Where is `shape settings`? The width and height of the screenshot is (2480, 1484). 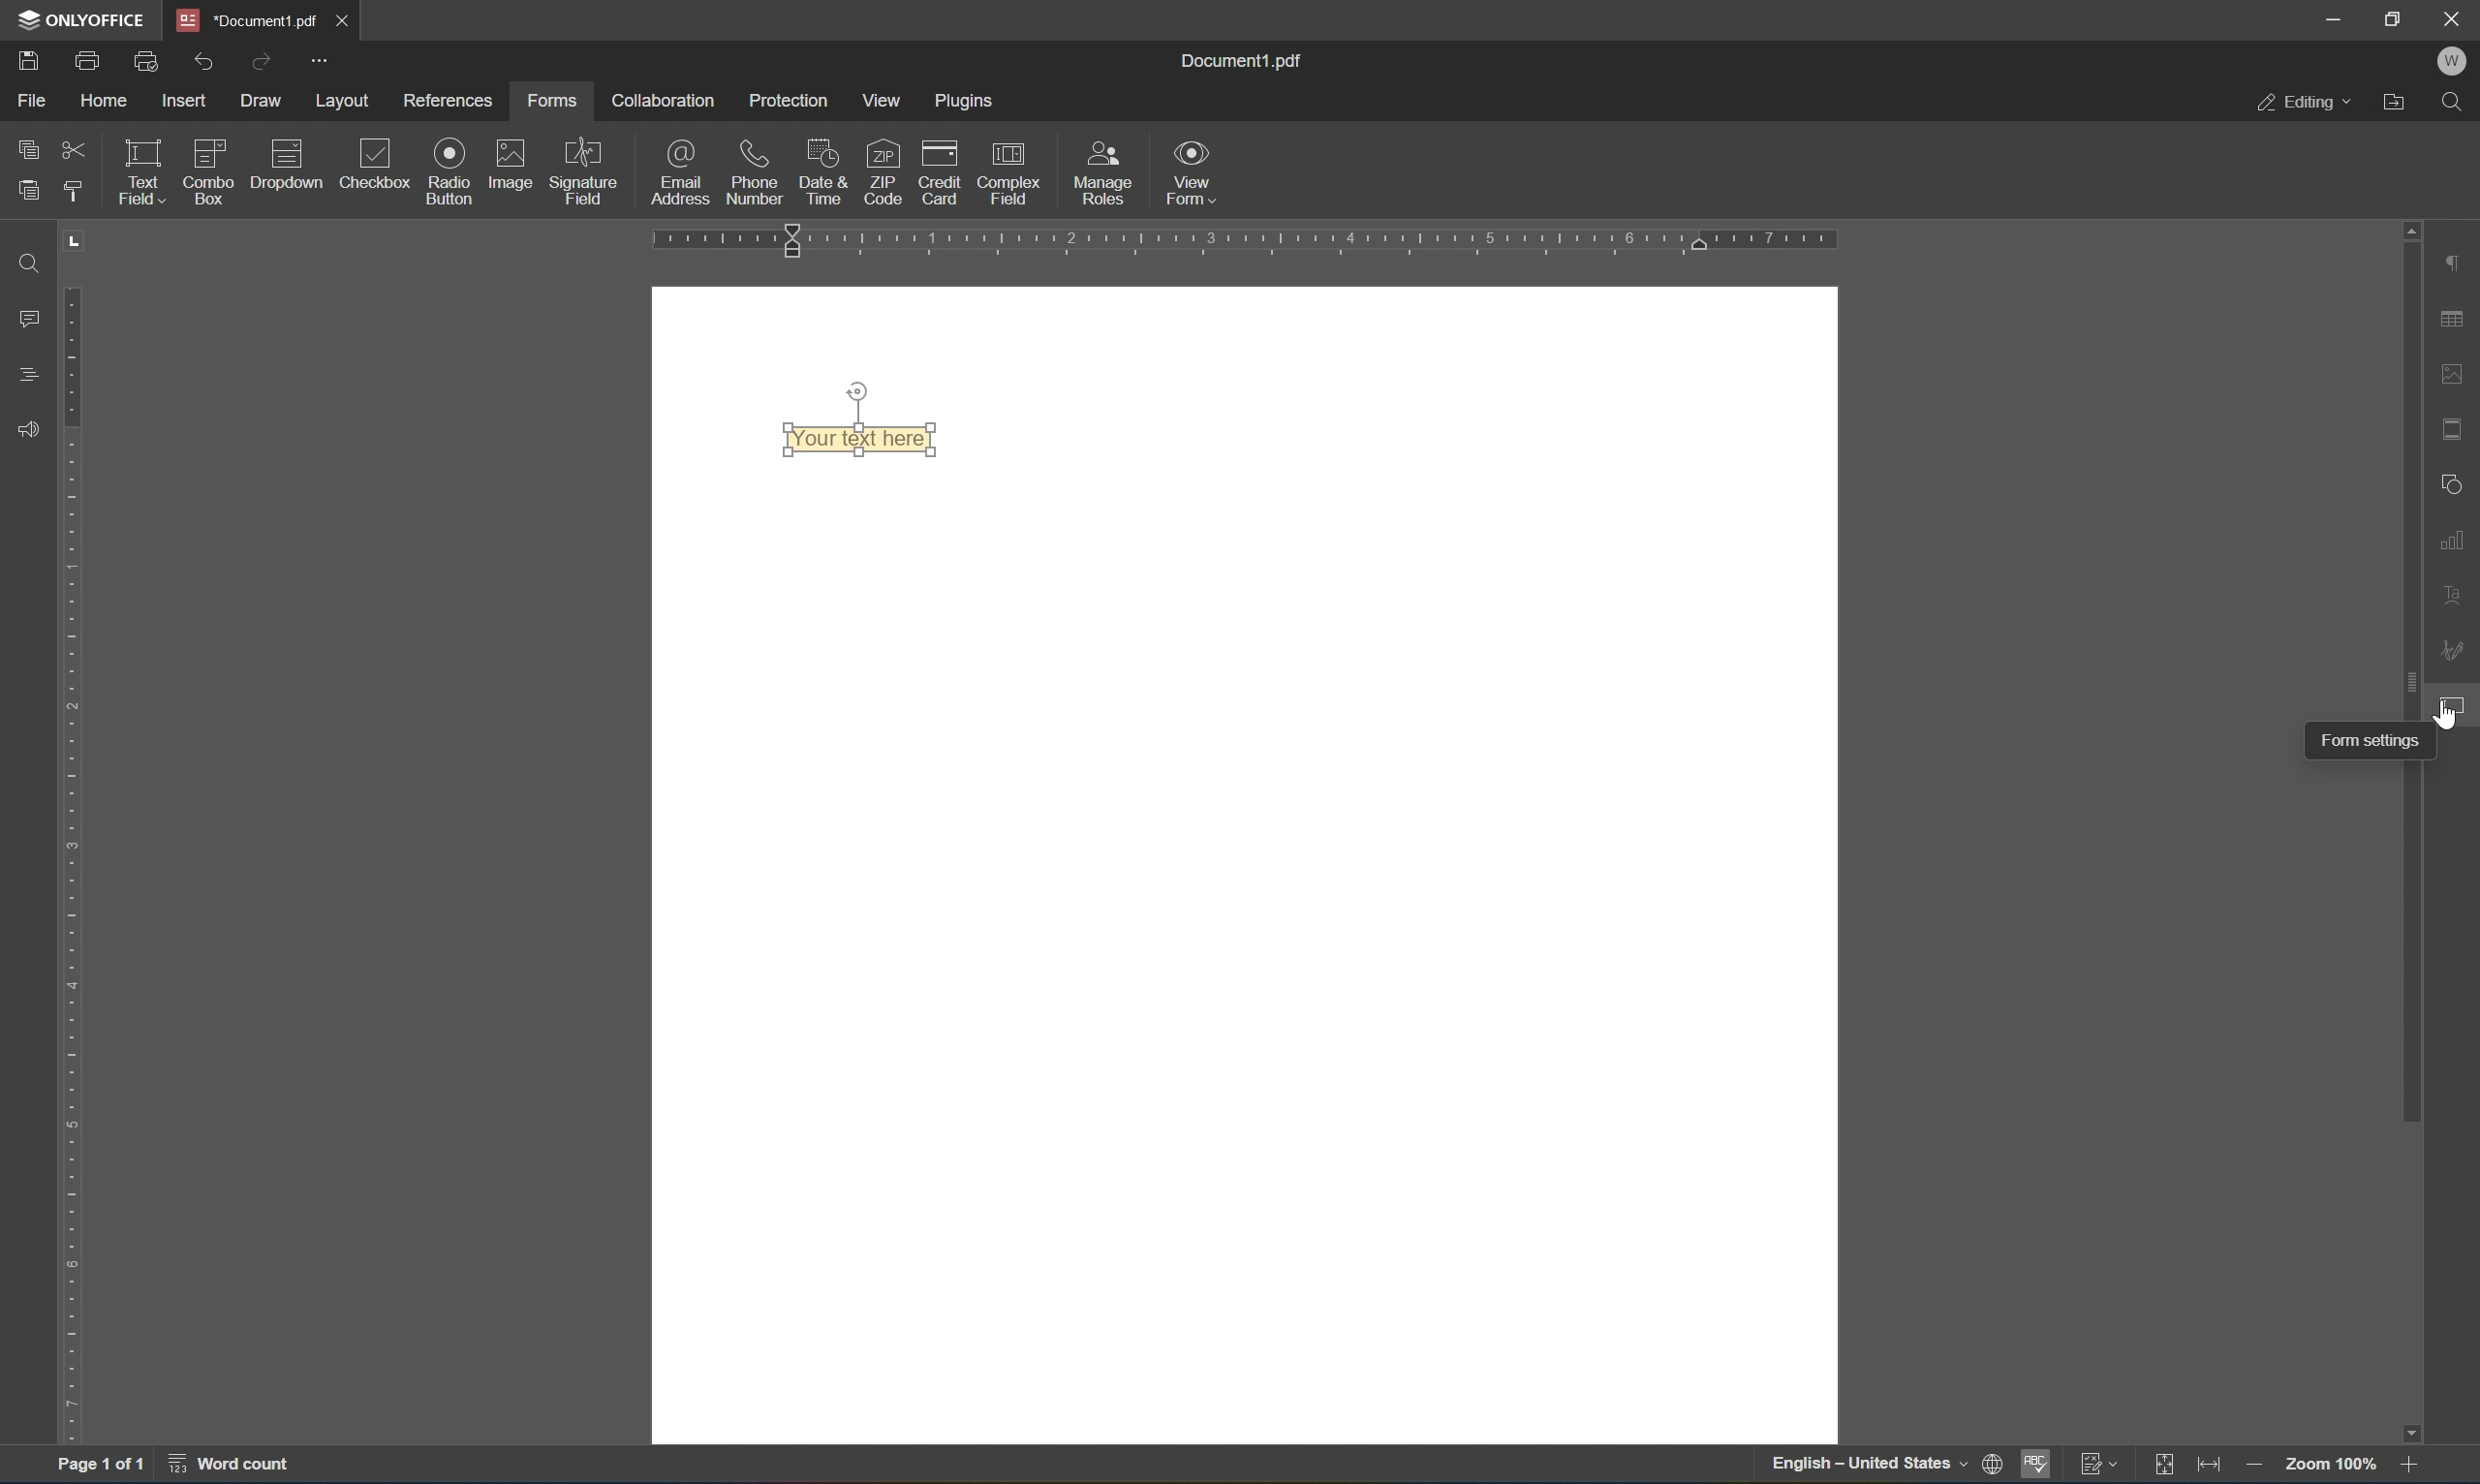
shape settings is located at coordinates (2448, 483).